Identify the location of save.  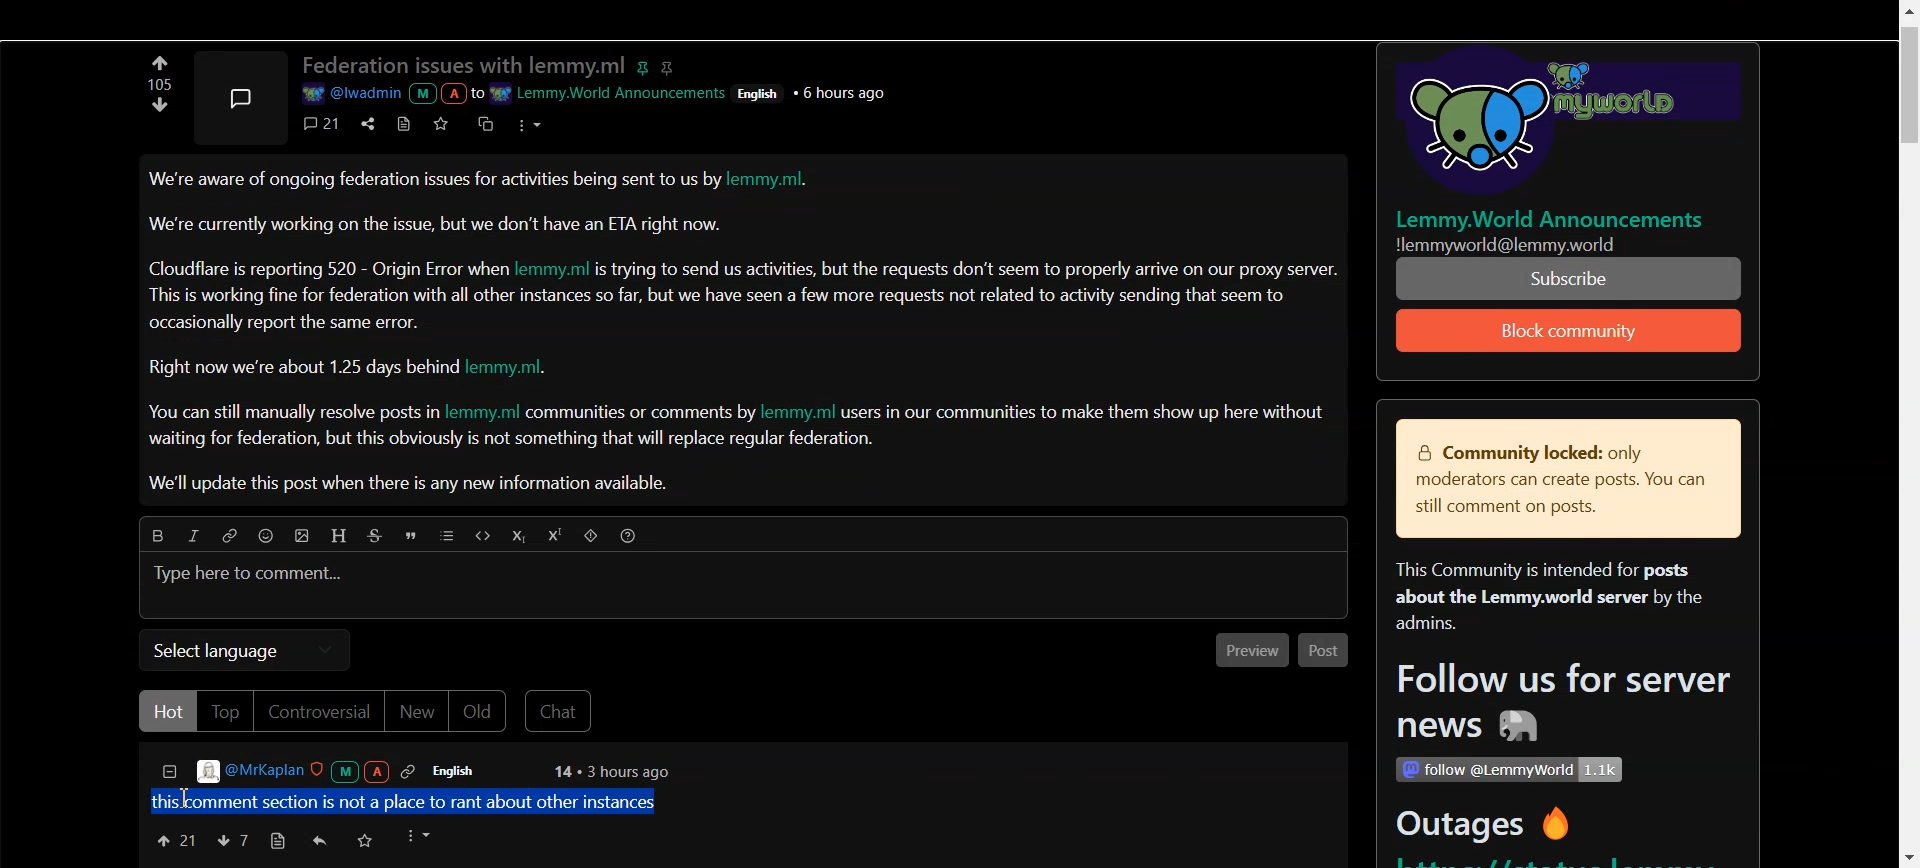
(365, 840).